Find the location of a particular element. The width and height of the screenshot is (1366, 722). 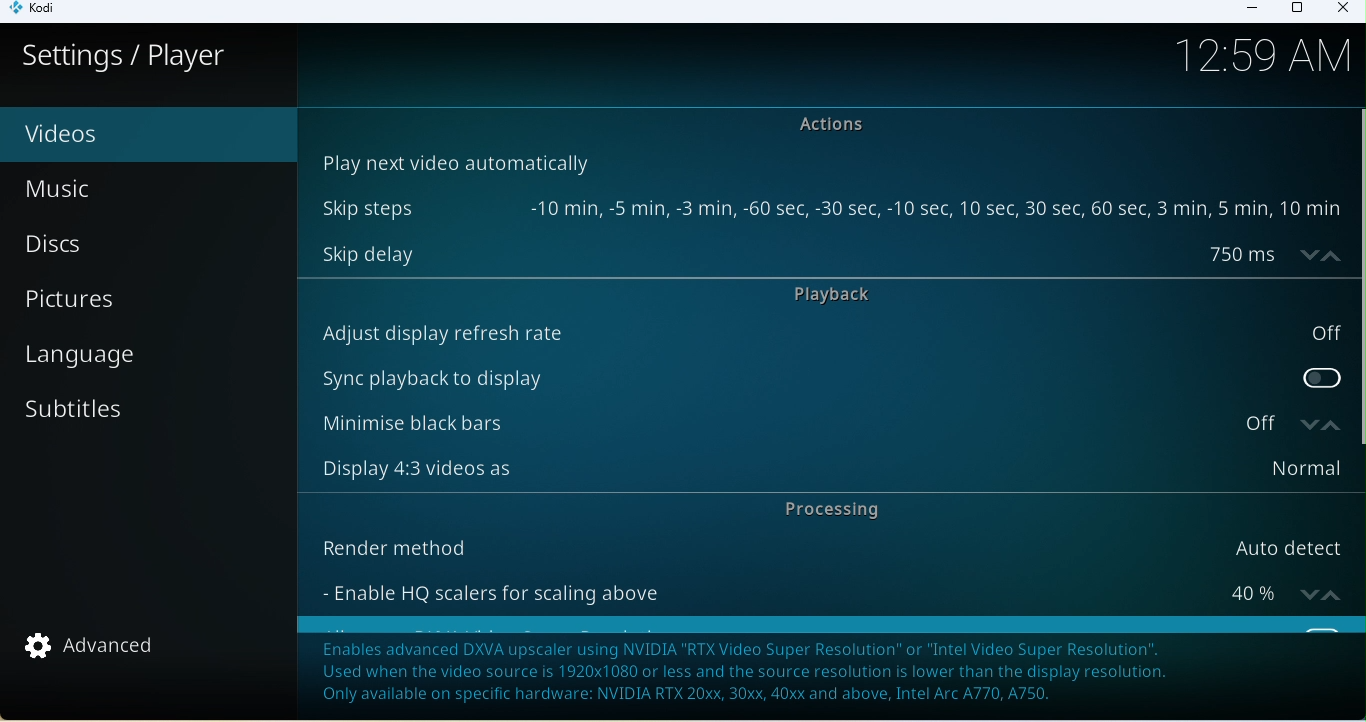

Time is located at coordinates (1271, 59).